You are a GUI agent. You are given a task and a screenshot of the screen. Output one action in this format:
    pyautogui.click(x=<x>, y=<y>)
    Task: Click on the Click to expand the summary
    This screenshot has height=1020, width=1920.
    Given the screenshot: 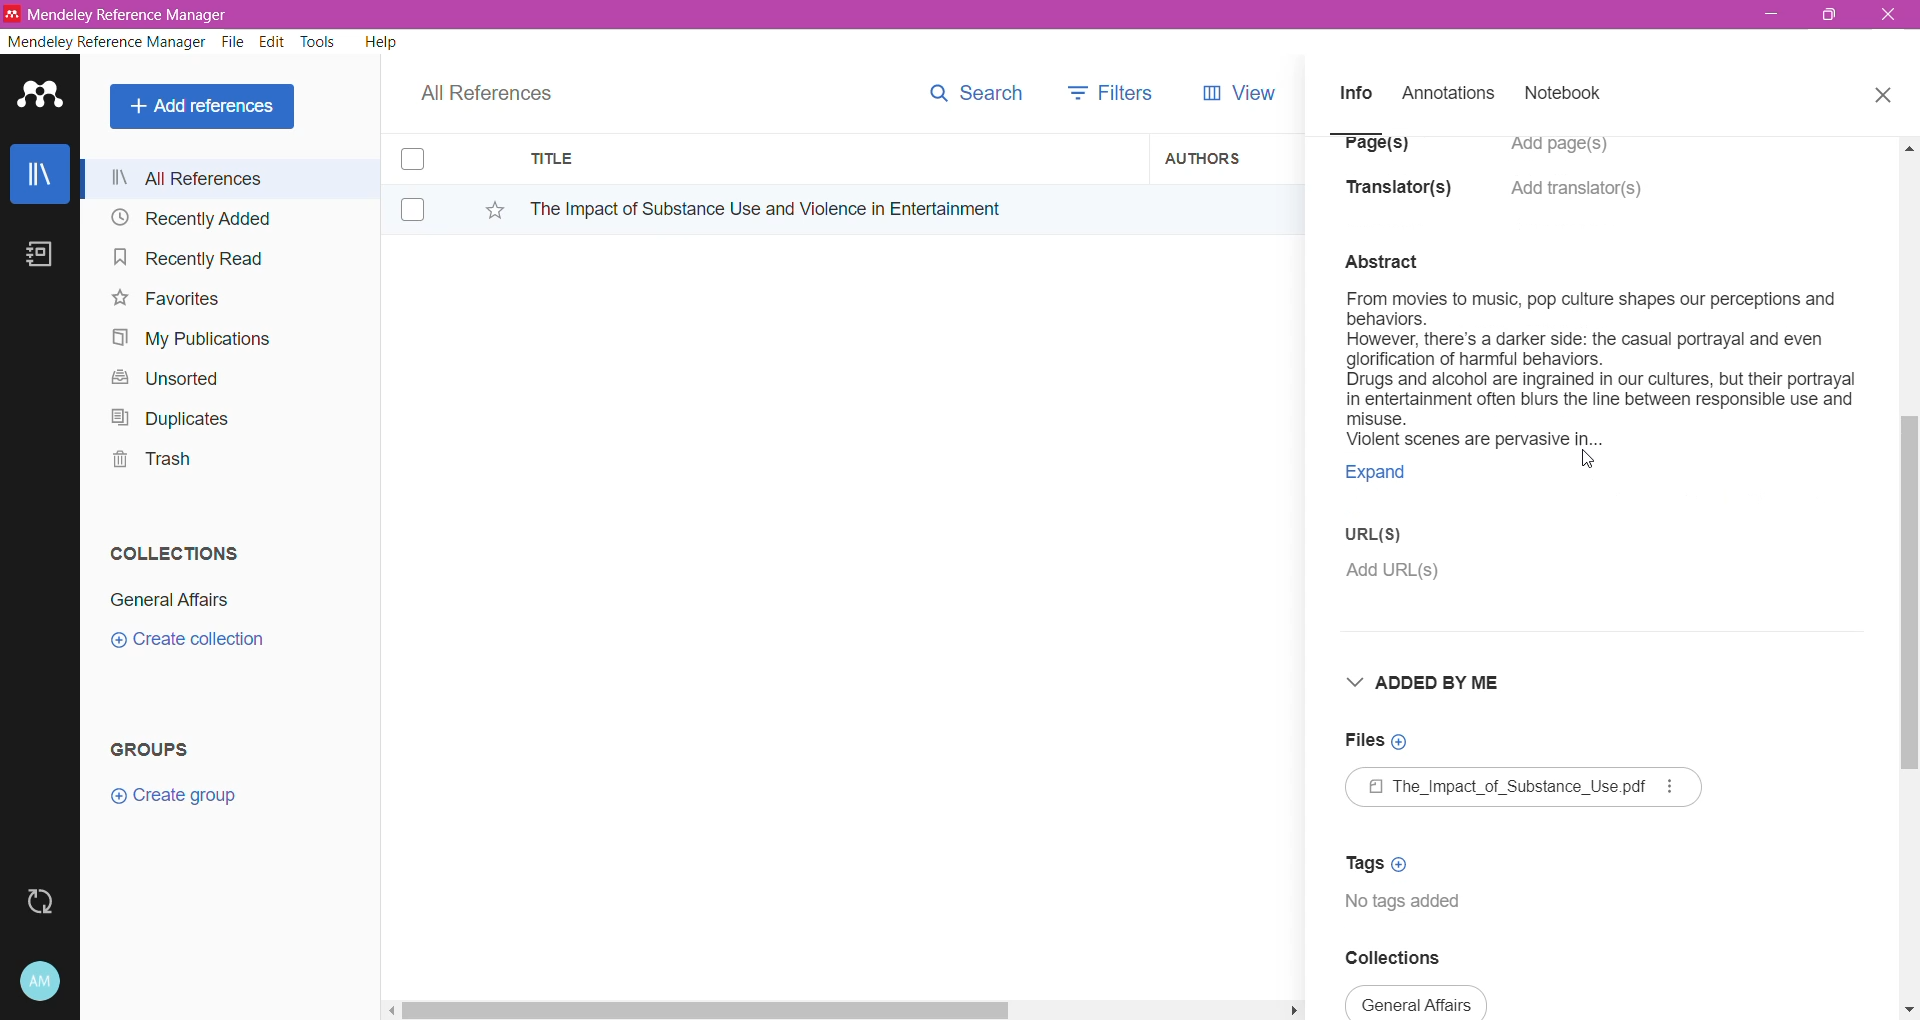 What is the action you would take?
    pyautogui.click(x=1391, y=477)
    